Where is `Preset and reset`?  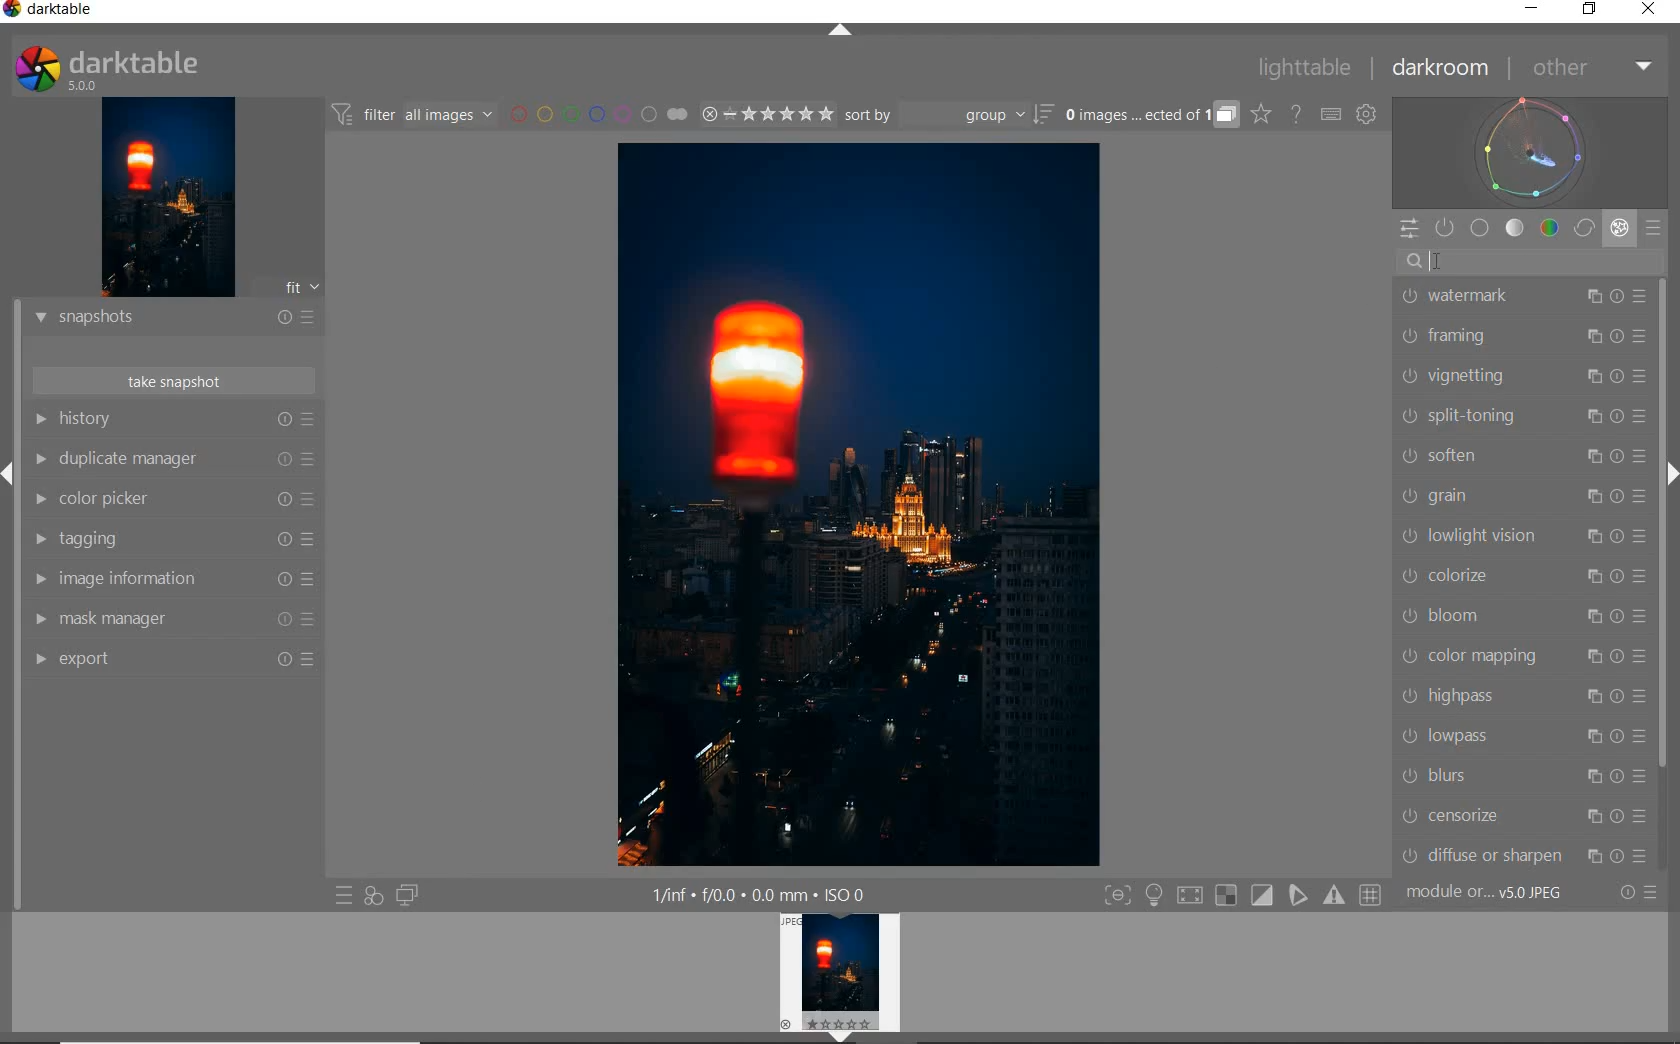 Preset and reset is located at coordinates (1639, 696).